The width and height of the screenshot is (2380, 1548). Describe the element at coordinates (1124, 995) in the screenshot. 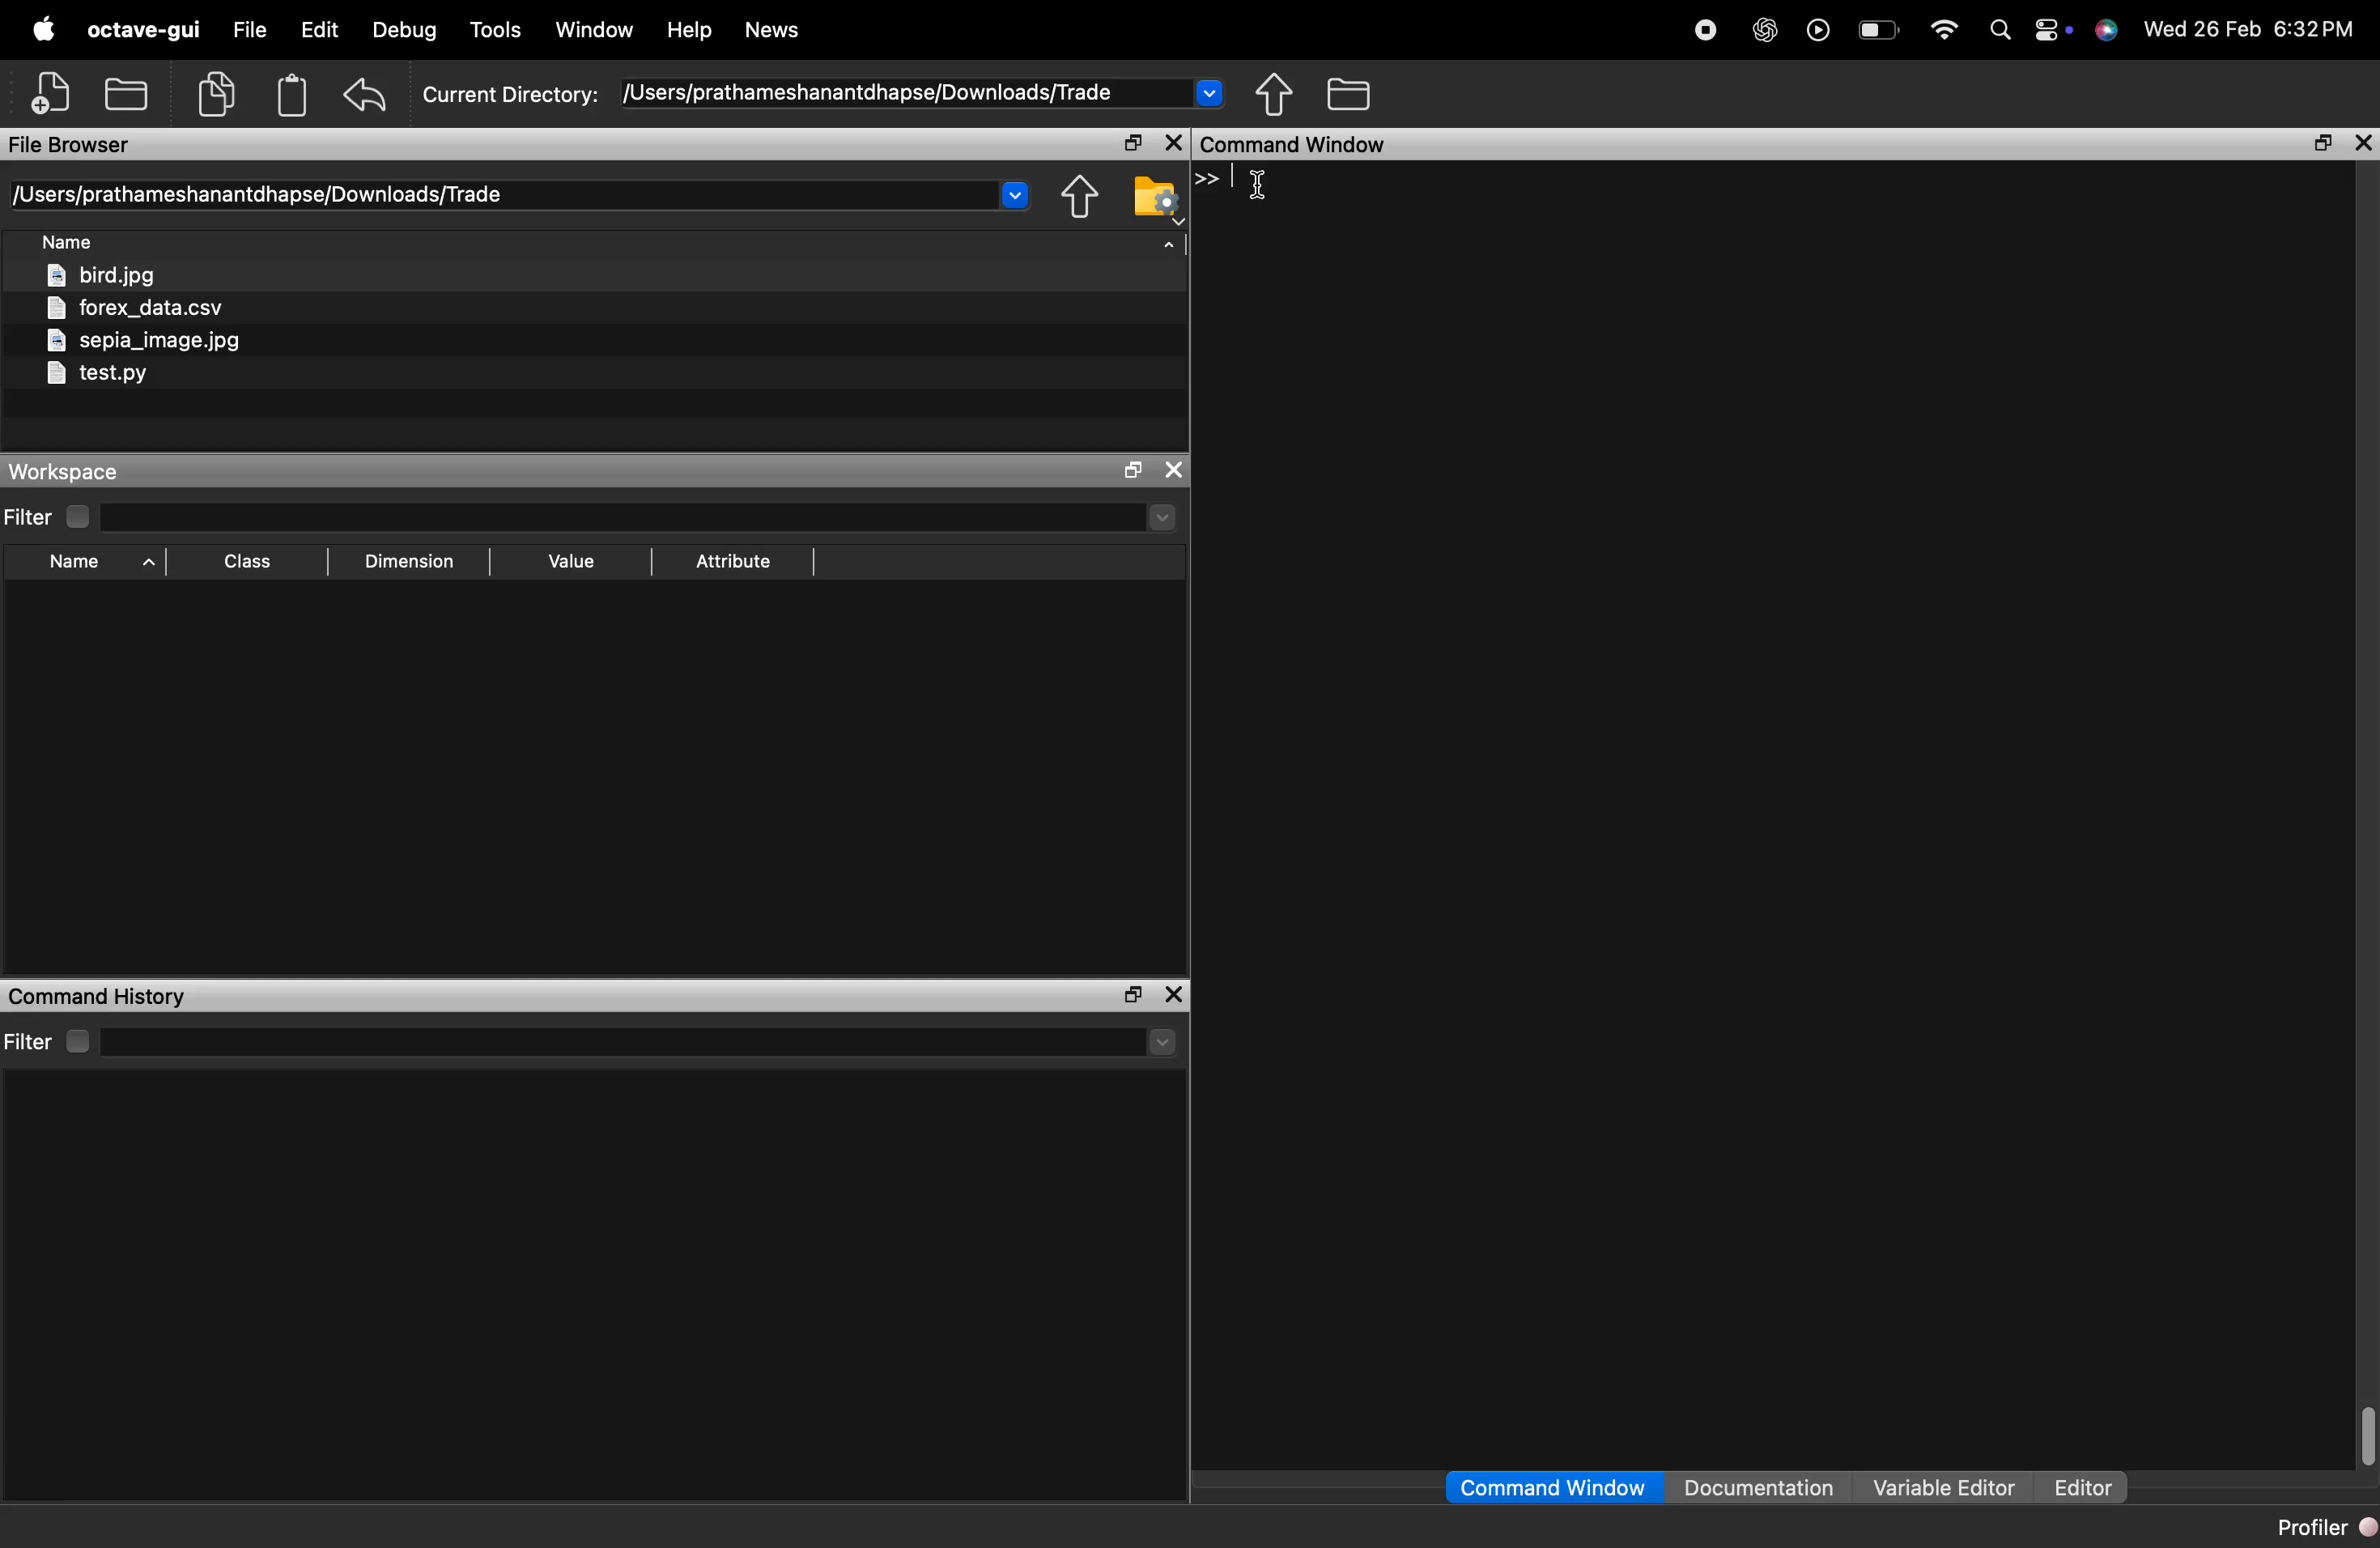

I see `maximize` at that location.